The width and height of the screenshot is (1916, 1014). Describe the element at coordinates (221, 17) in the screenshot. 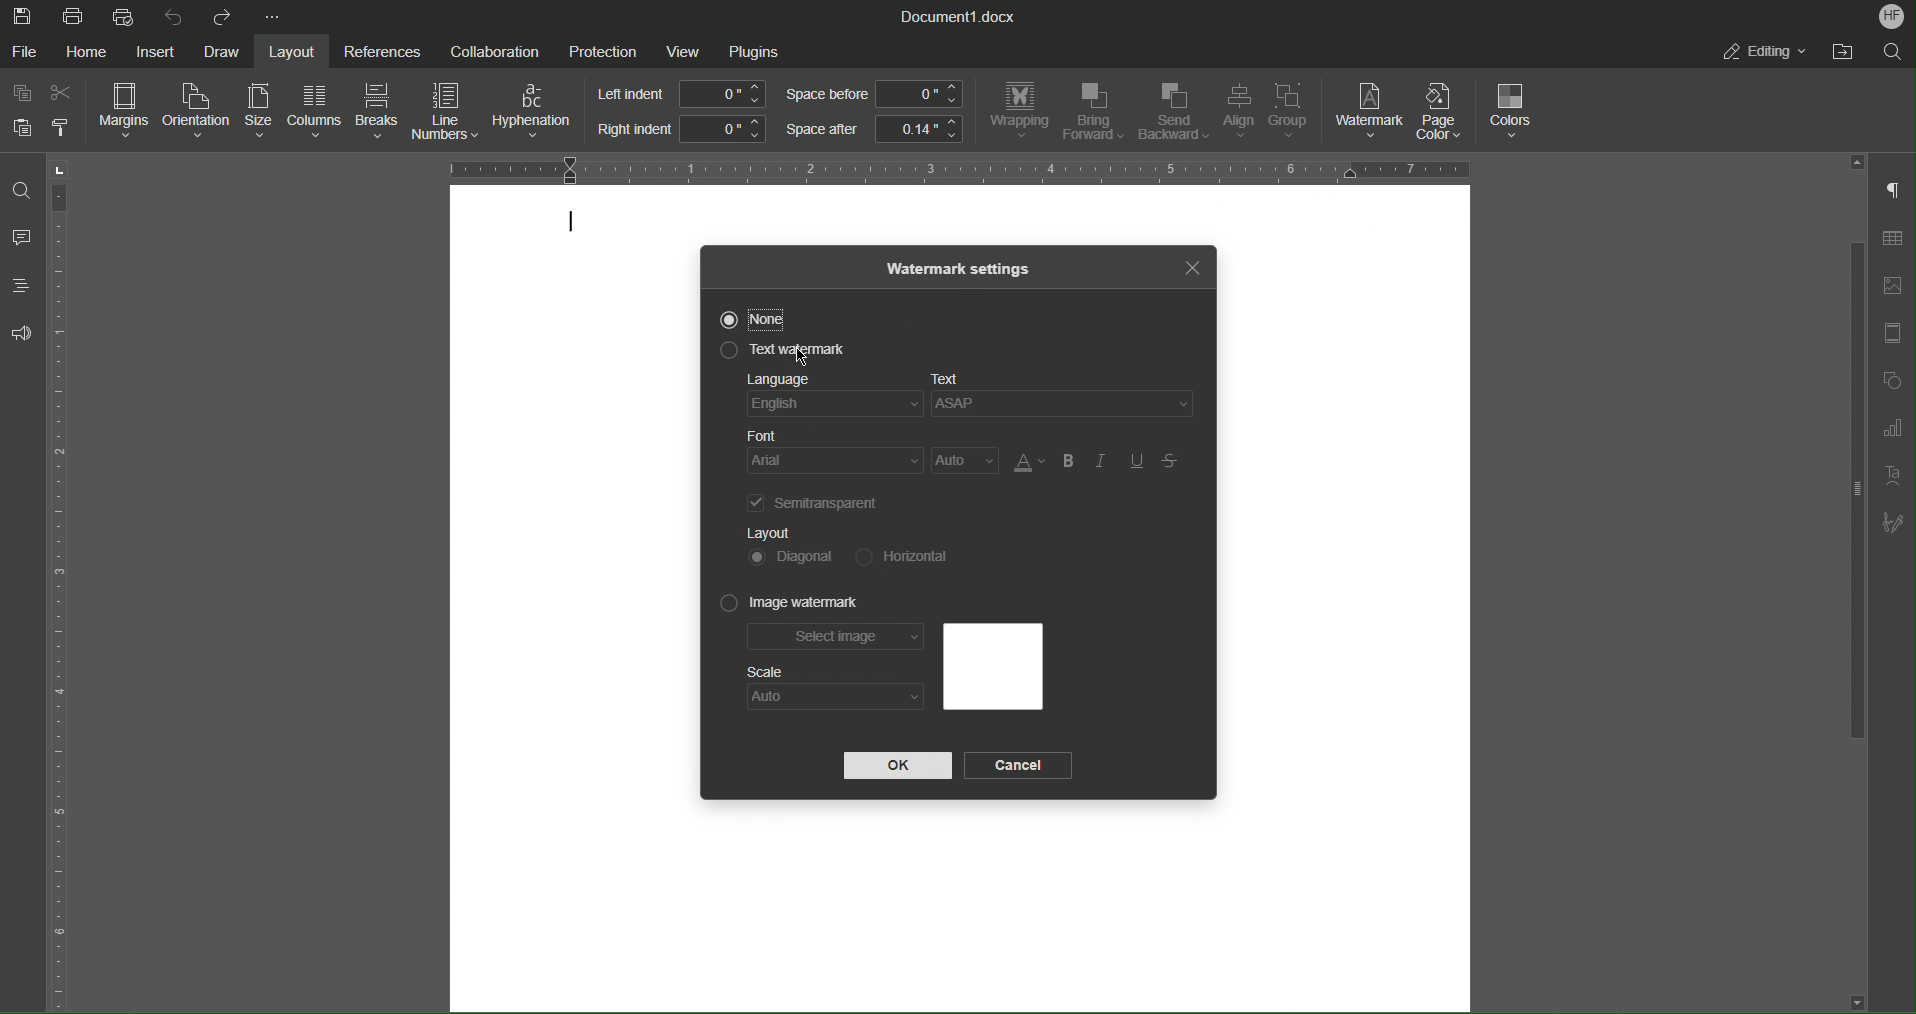

I see `Redo` at that location.